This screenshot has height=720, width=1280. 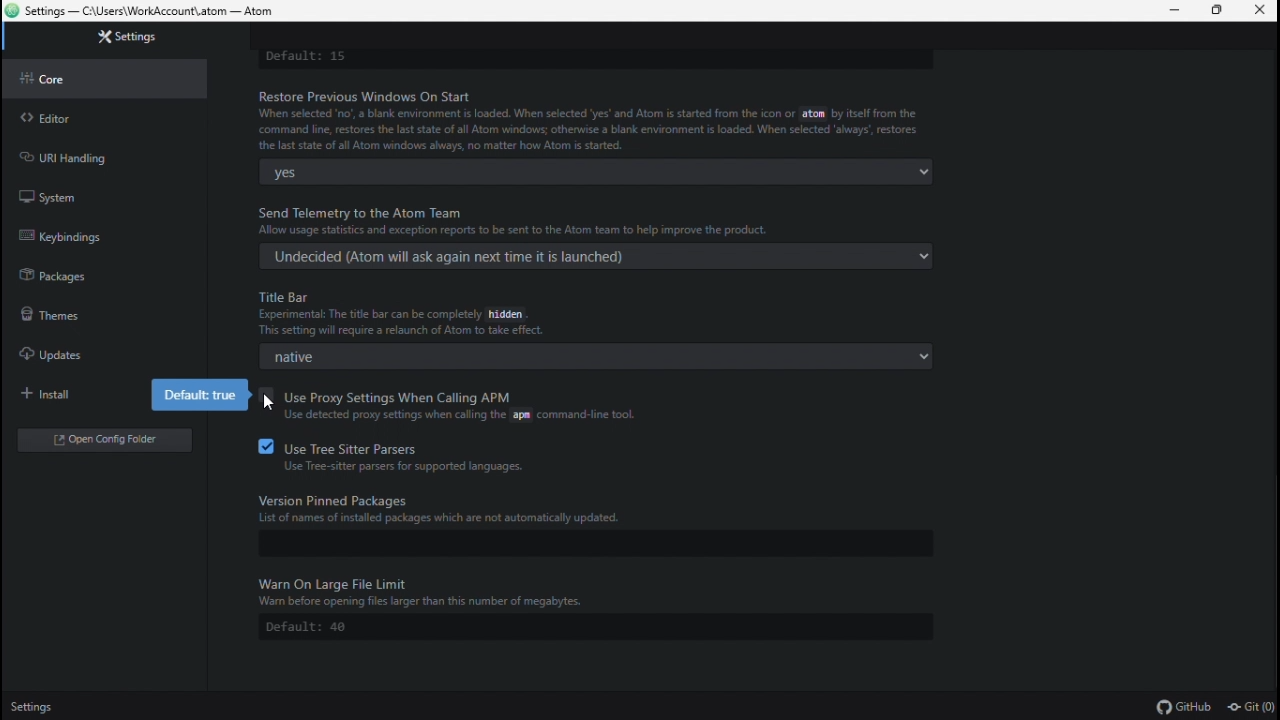 I want to click on Default: 15, so click(x=588, y=58).